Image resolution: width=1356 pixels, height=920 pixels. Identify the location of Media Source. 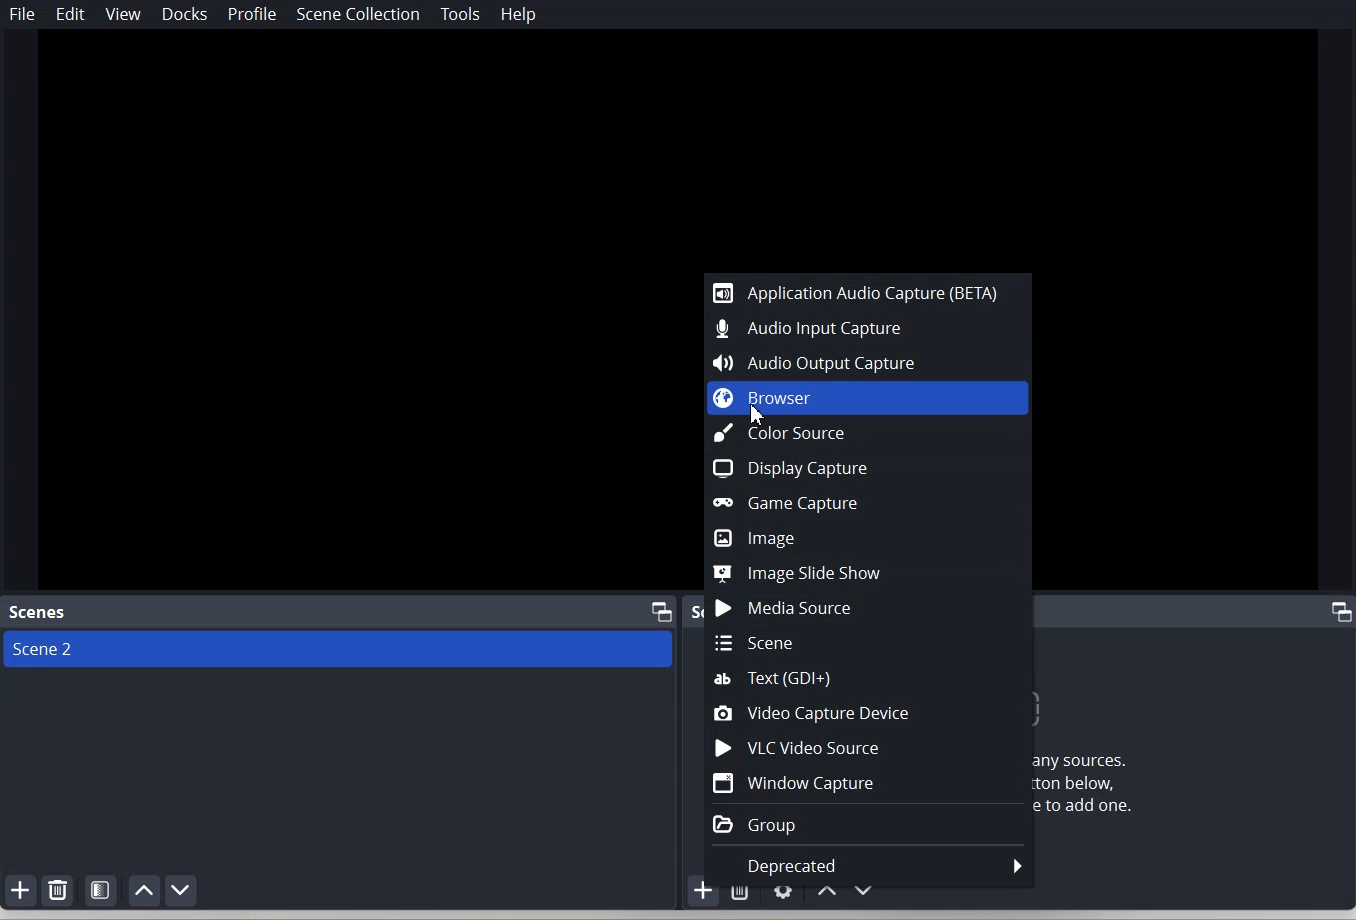
(870, 607).